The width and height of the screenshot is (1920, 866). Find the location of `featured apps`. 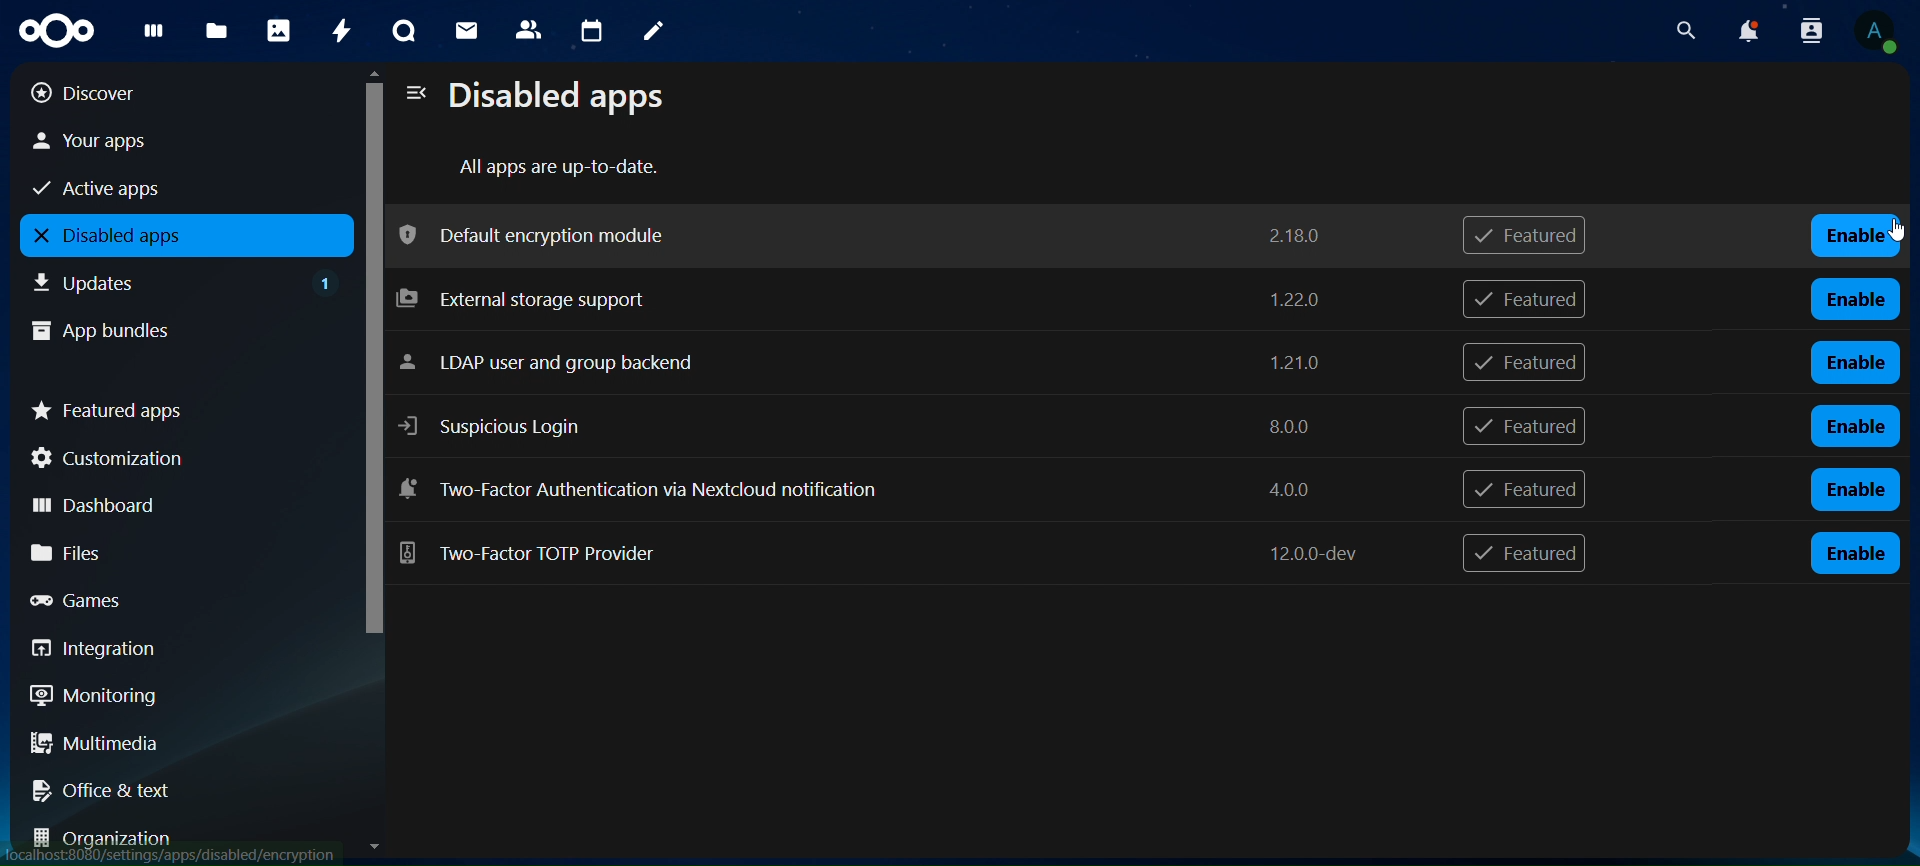

featured apps is located at coordinates (178, 407).